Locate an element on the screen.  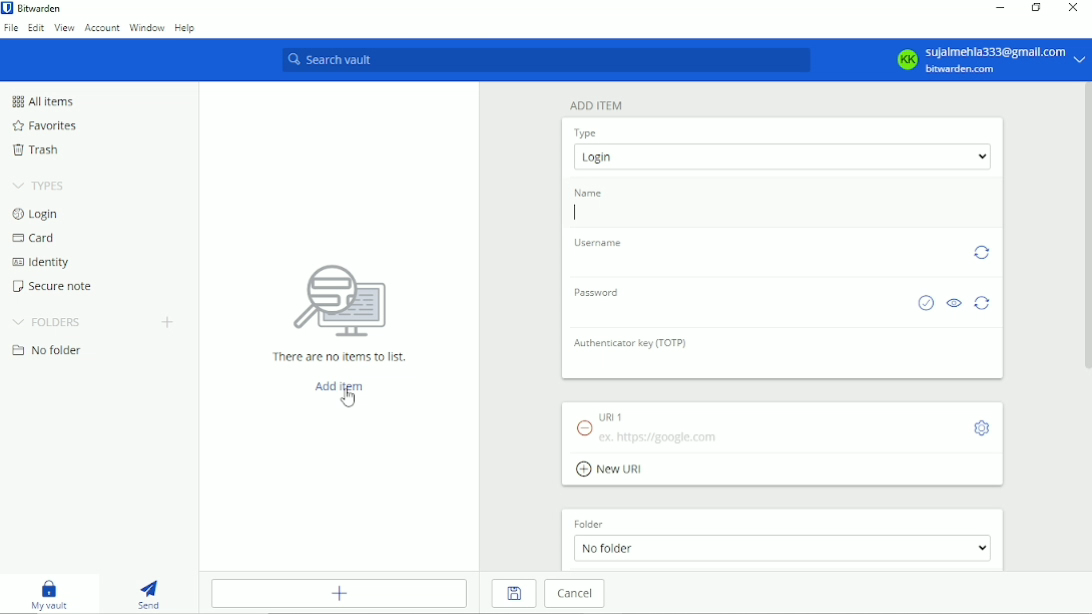
Favorites is located at coordinates (43, 126).